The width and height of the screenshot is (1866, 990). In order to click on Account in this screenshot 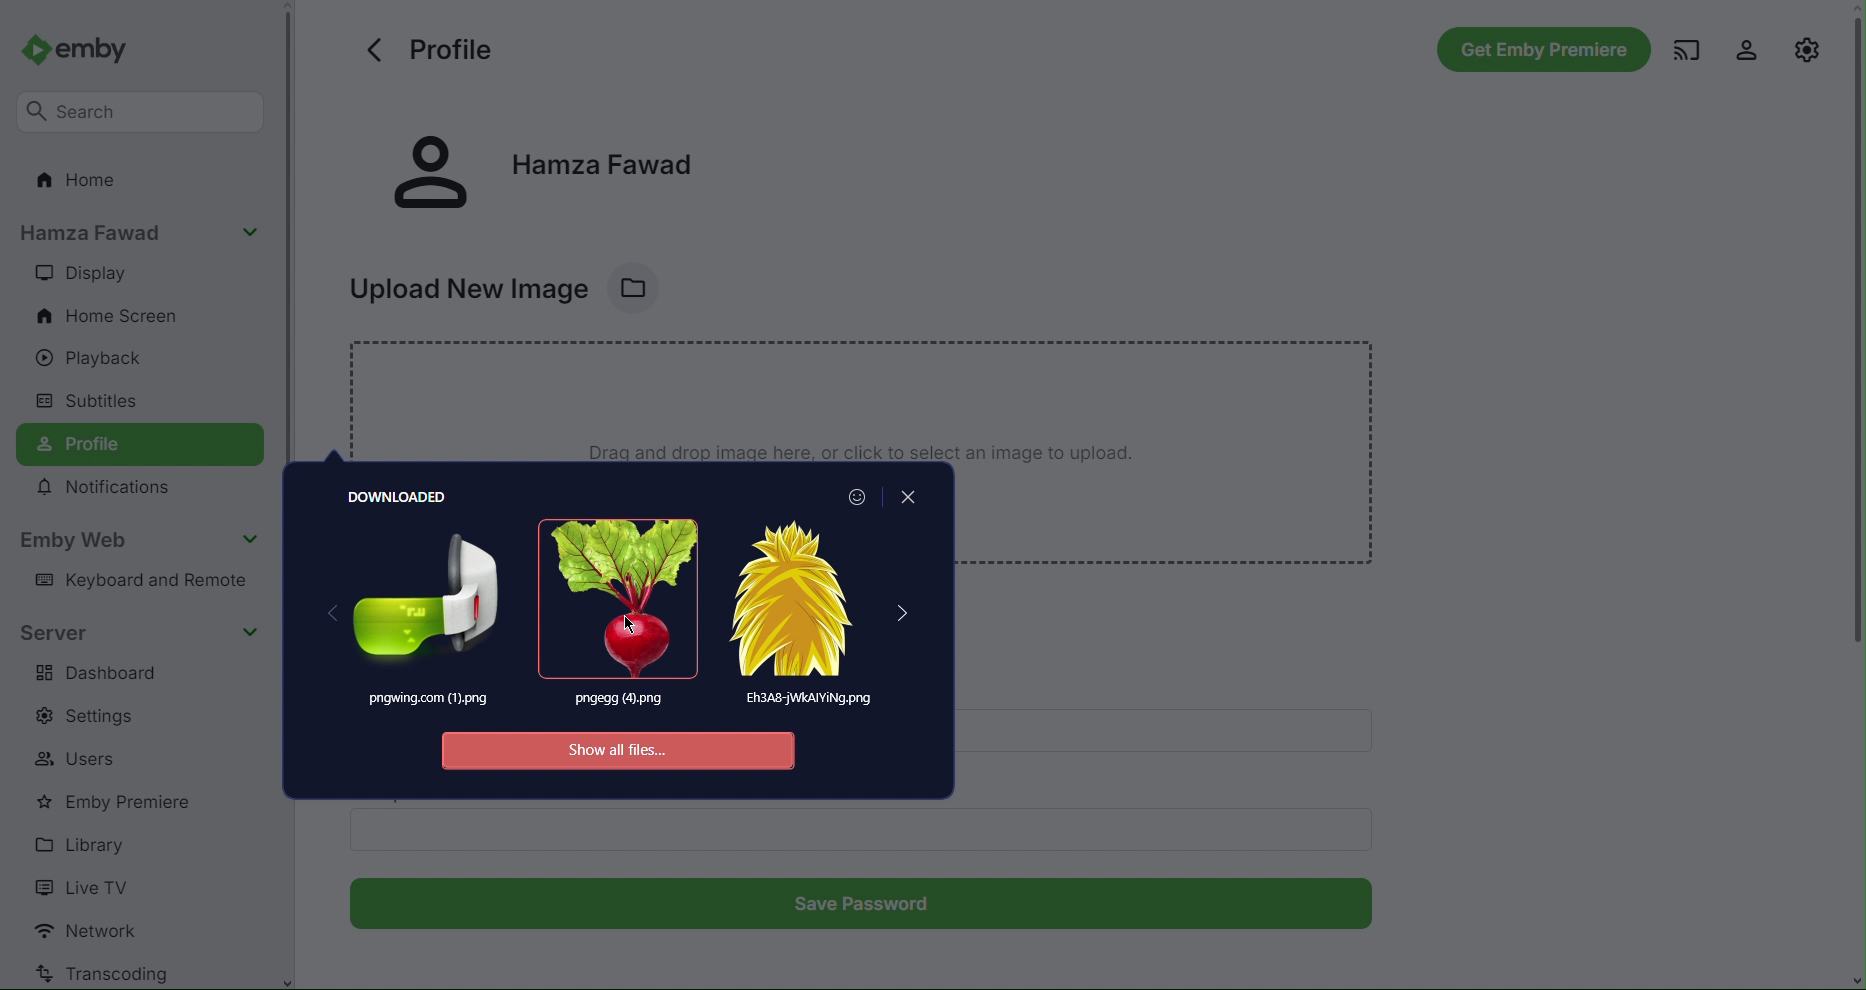, I will do `click(140, 235)`.